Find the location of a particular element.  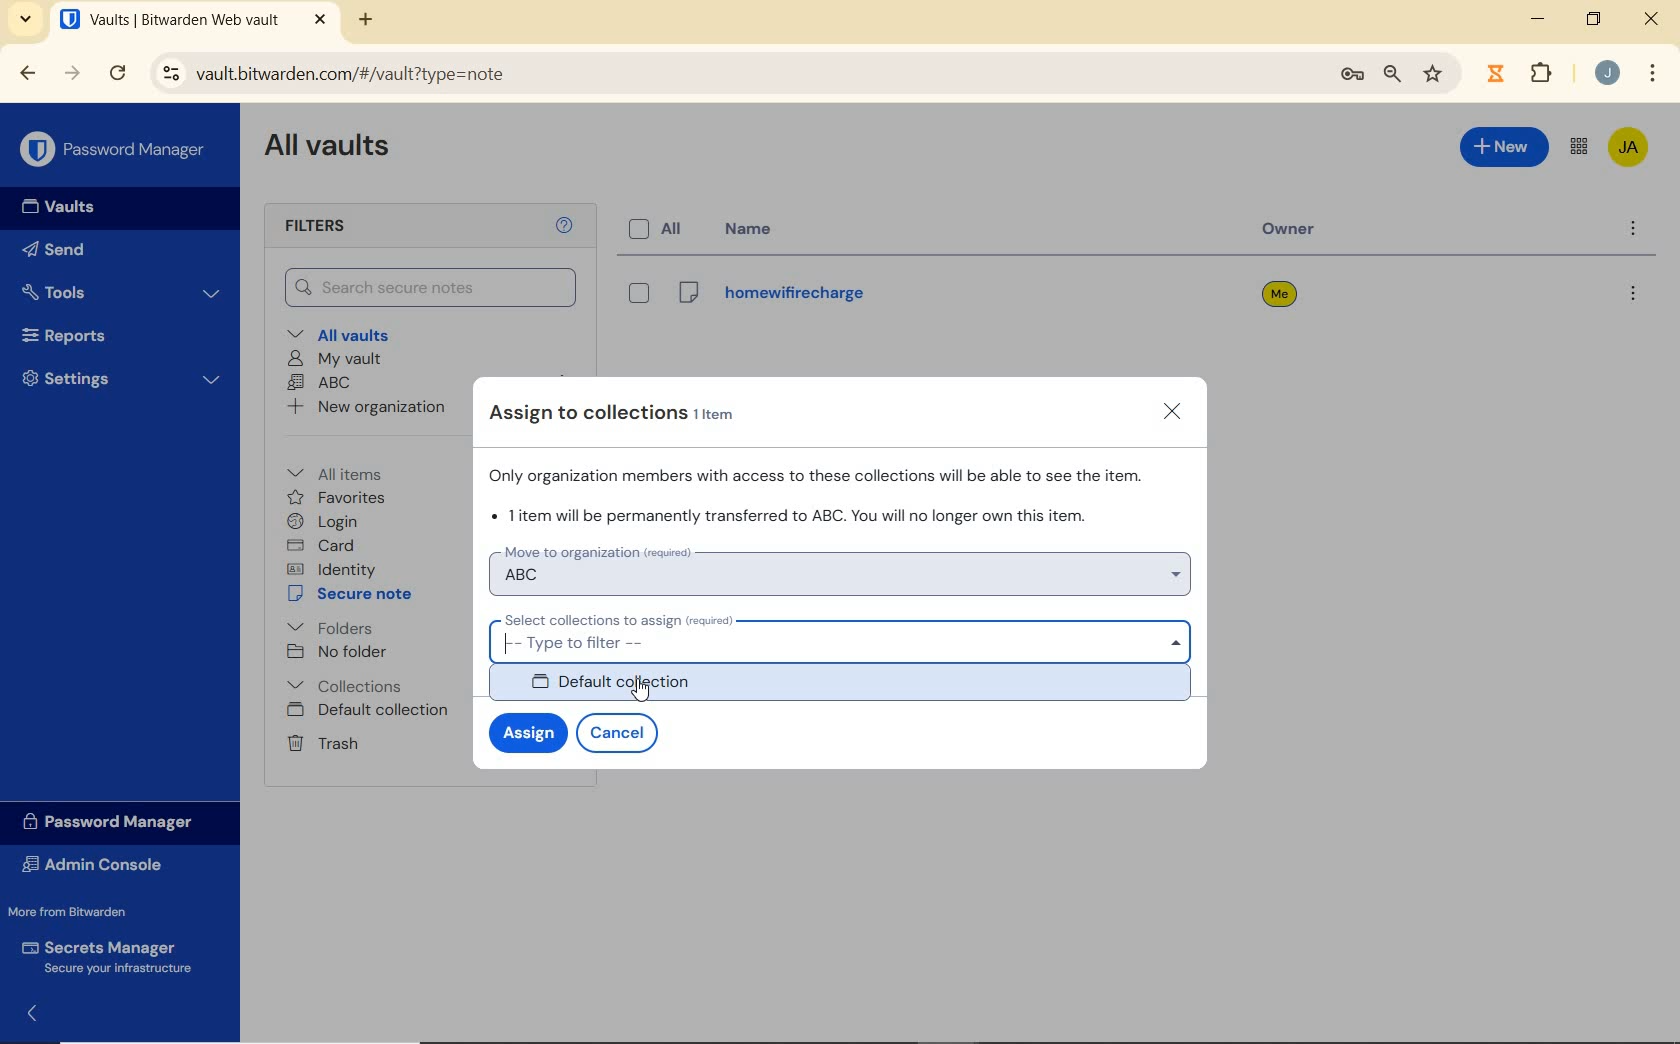

Filters is located at coordinates (338, 227).